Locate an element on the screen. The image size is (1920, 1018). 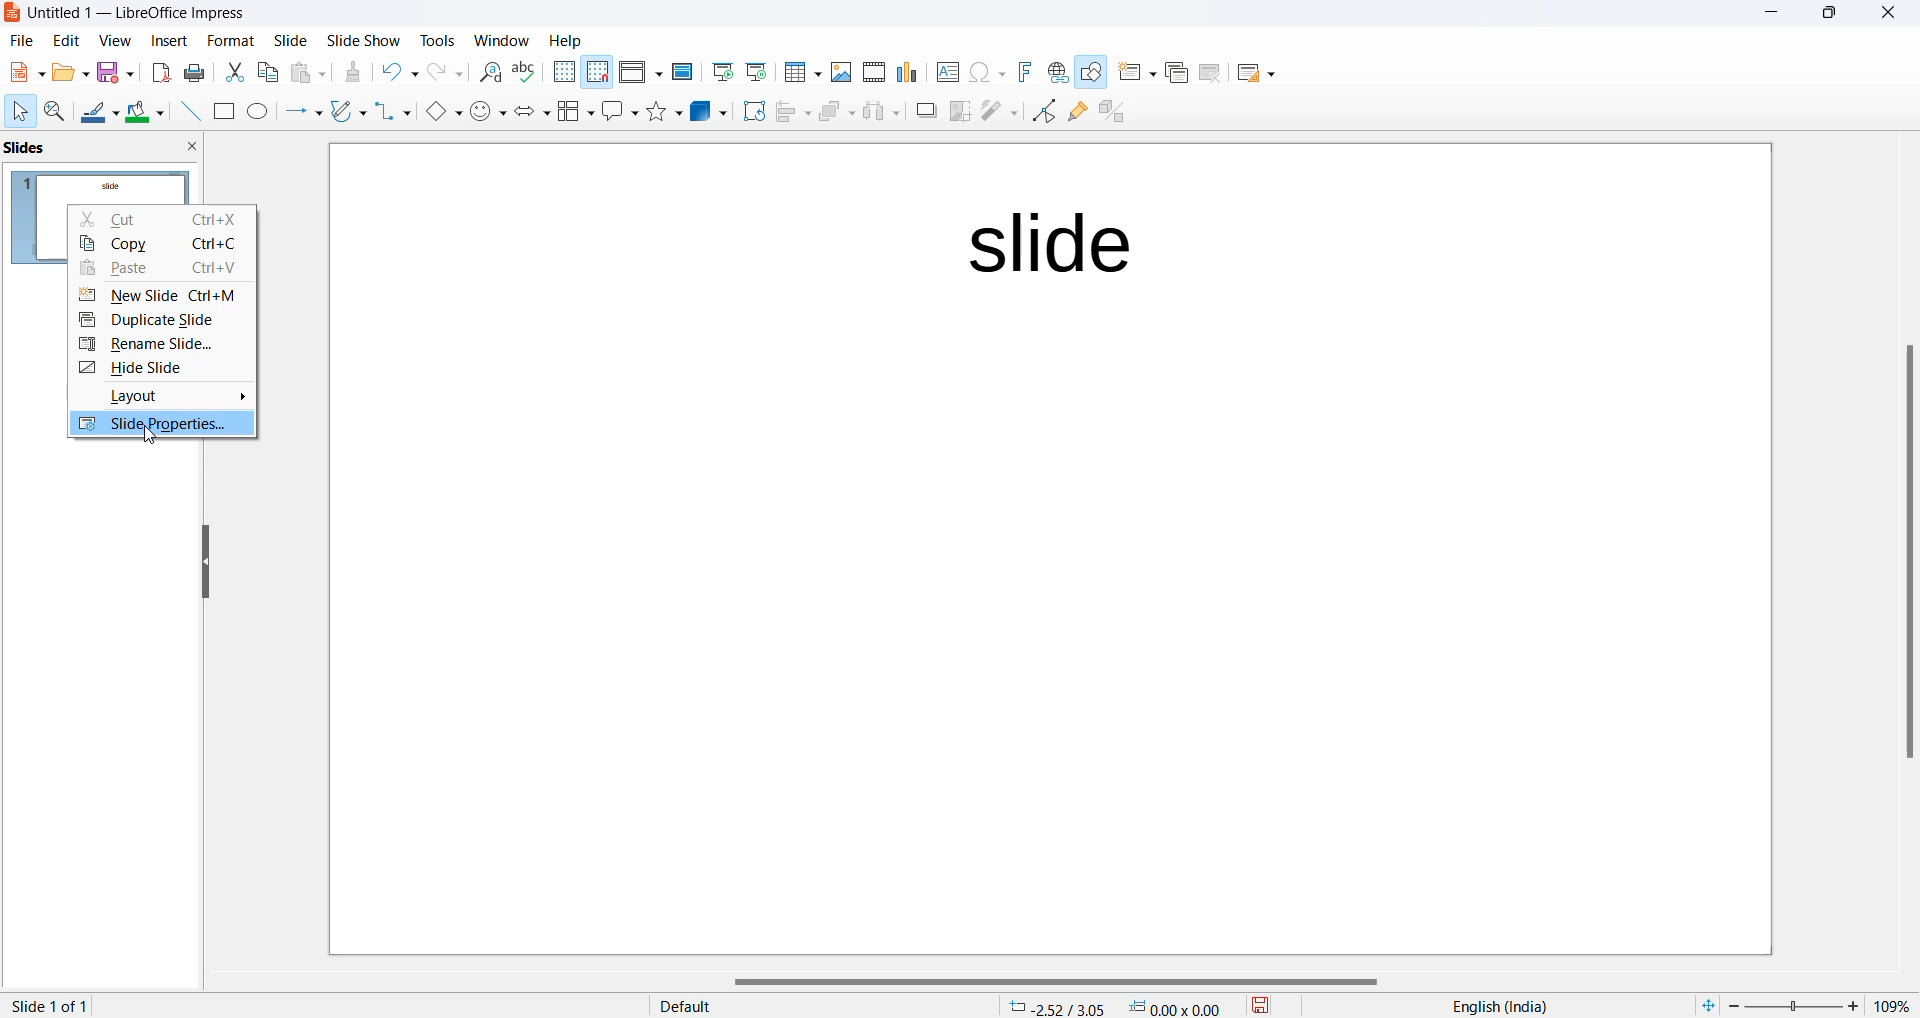
Help is located at coordinates (568, 40).